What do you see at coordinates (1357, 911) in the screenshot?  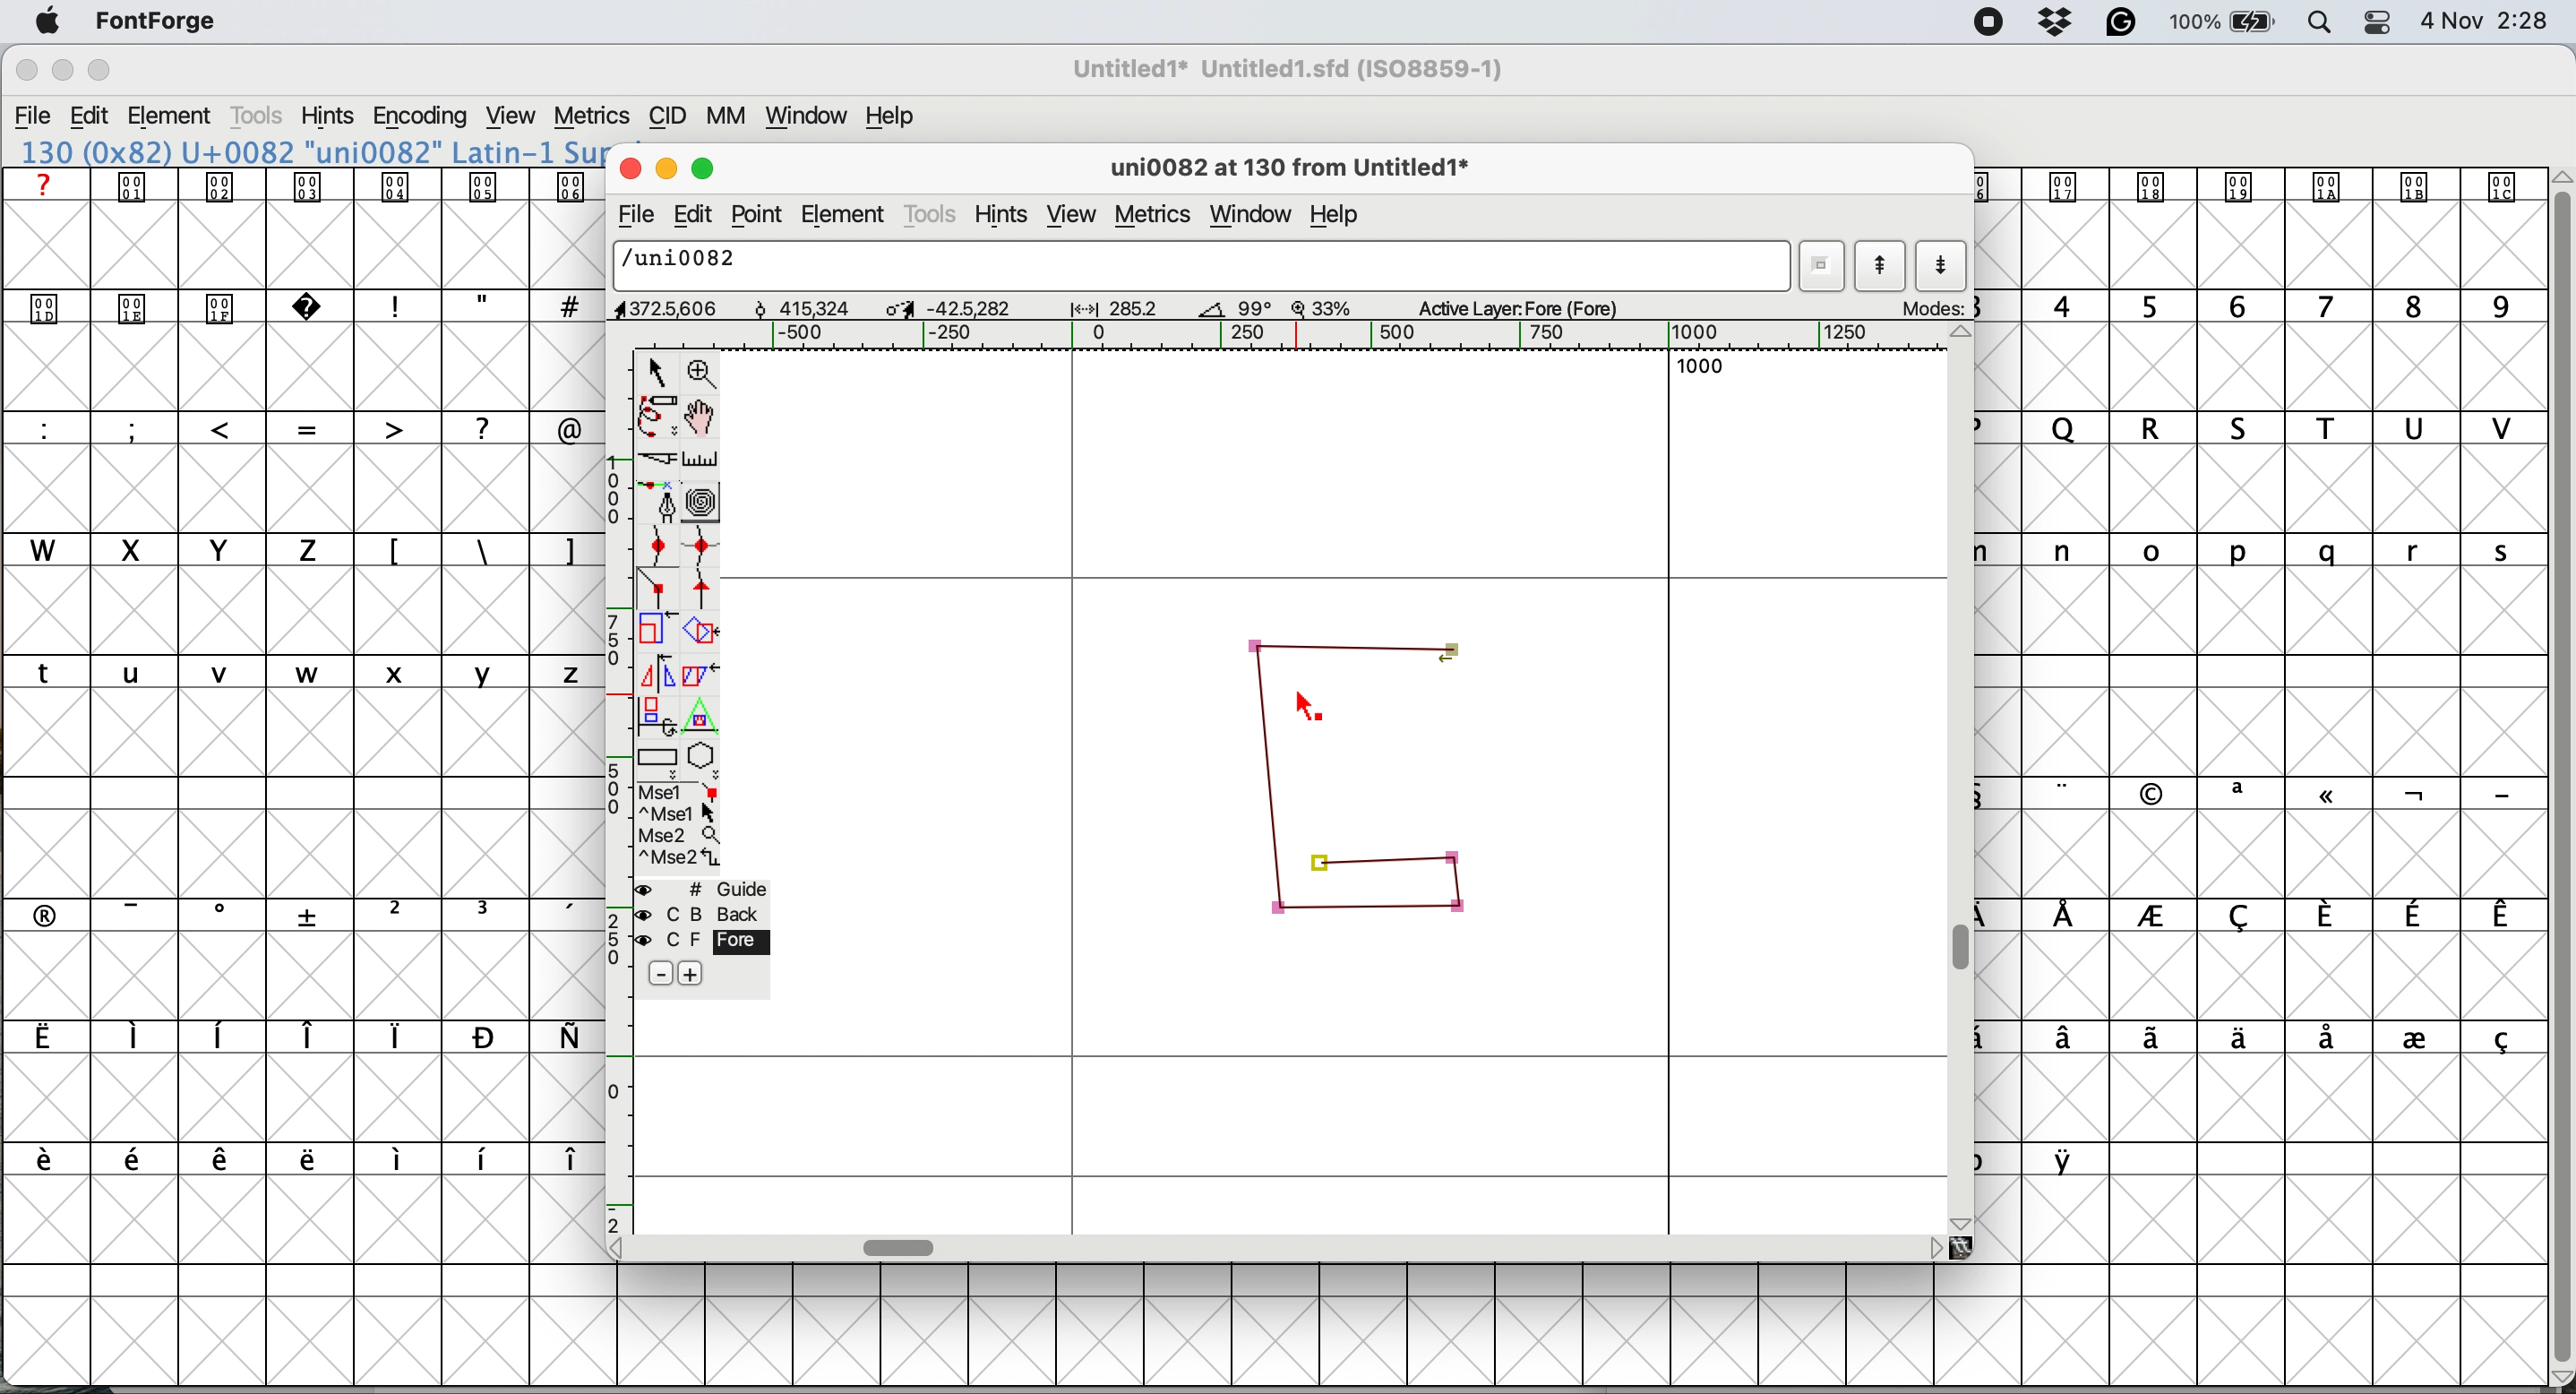 I see `corner points connected` at bounding box center [1357, 911].